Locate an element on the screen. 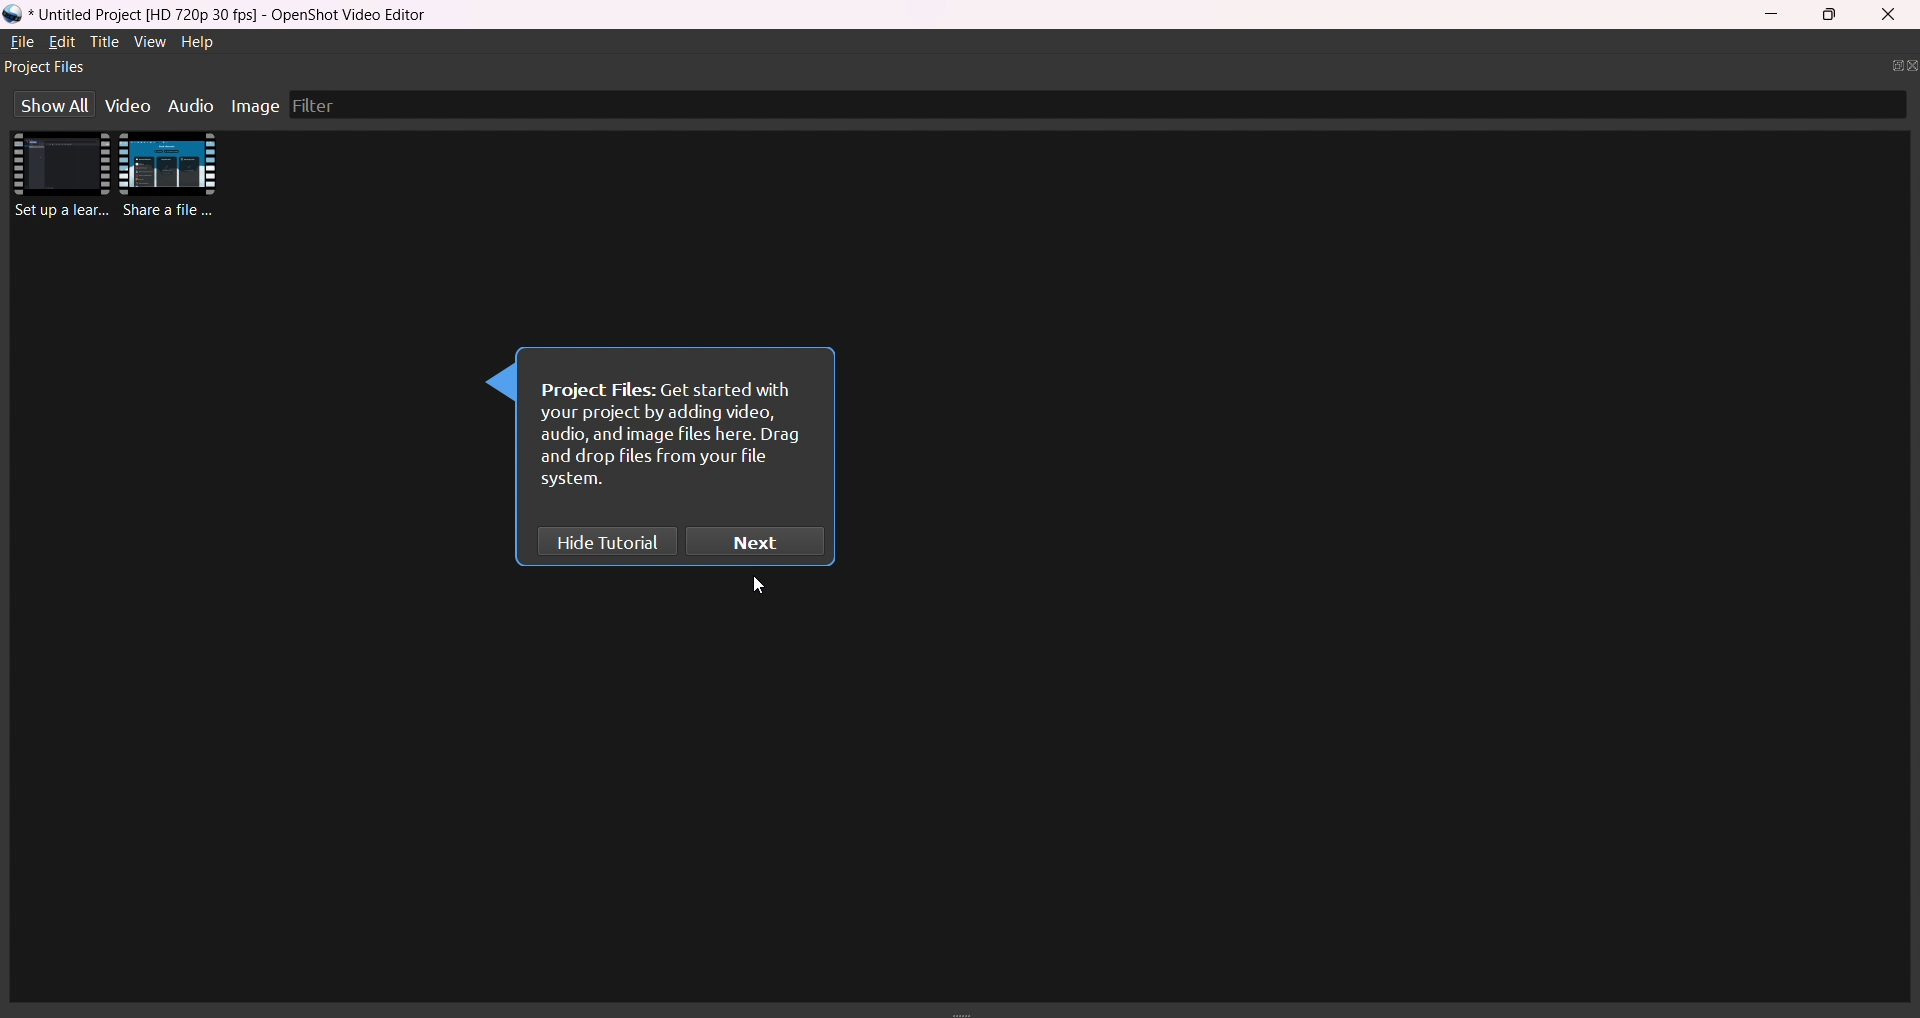 The width and height of the screenshot is (1920, 1018). hide tutorial is located at coordinates (604, 541).